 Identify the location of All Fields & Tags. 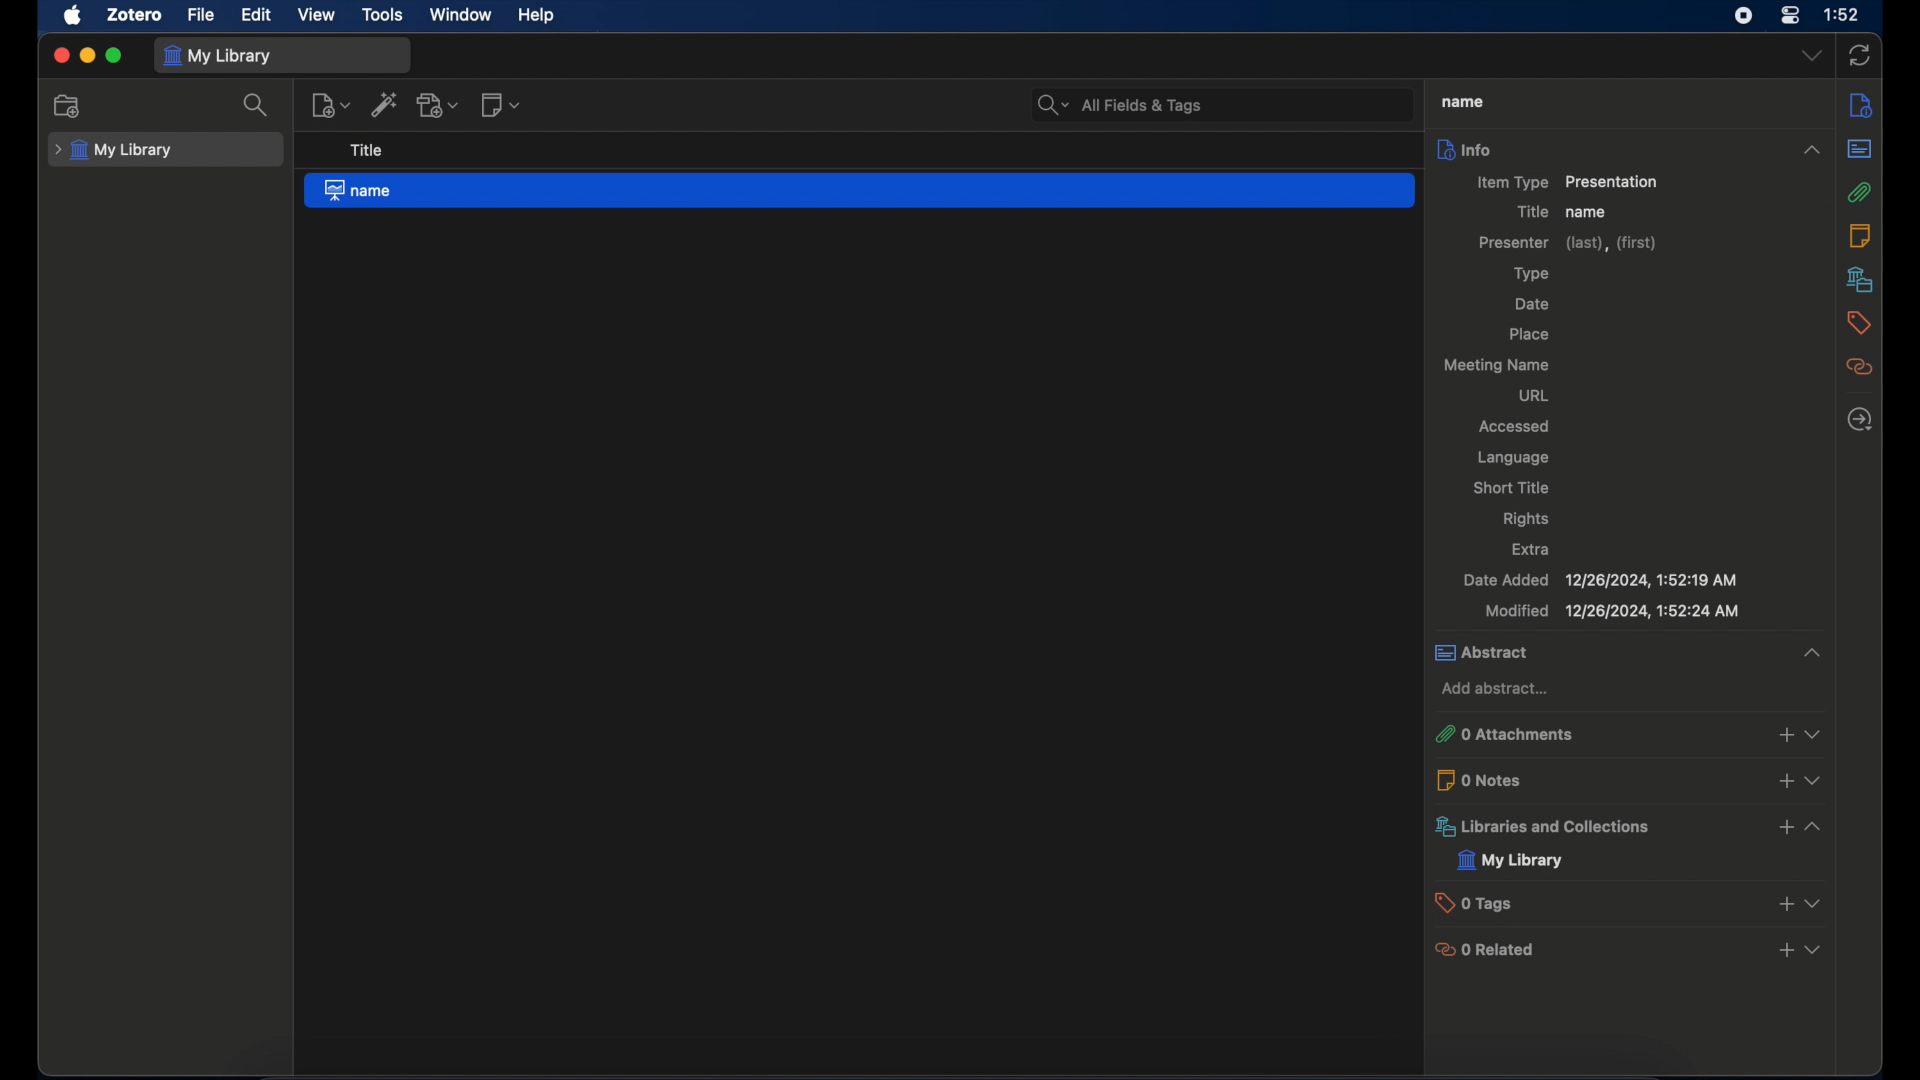
(1213, 103).